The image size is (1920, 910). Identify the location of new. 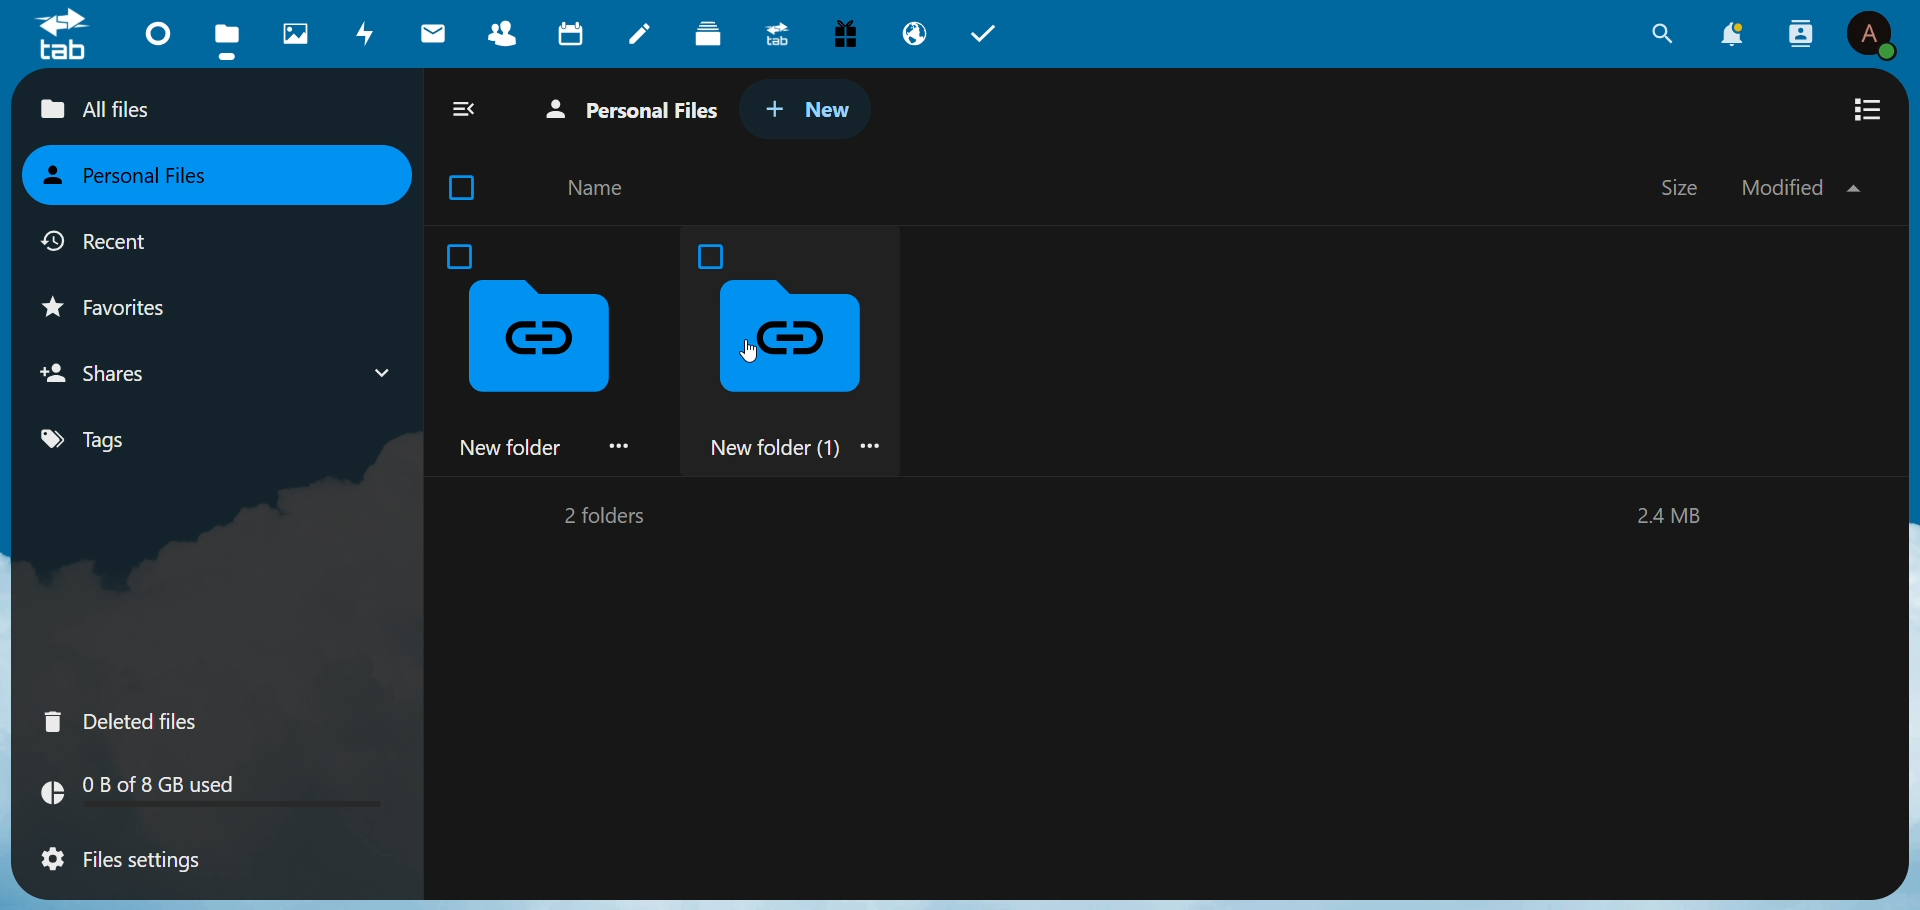
(811, 113).